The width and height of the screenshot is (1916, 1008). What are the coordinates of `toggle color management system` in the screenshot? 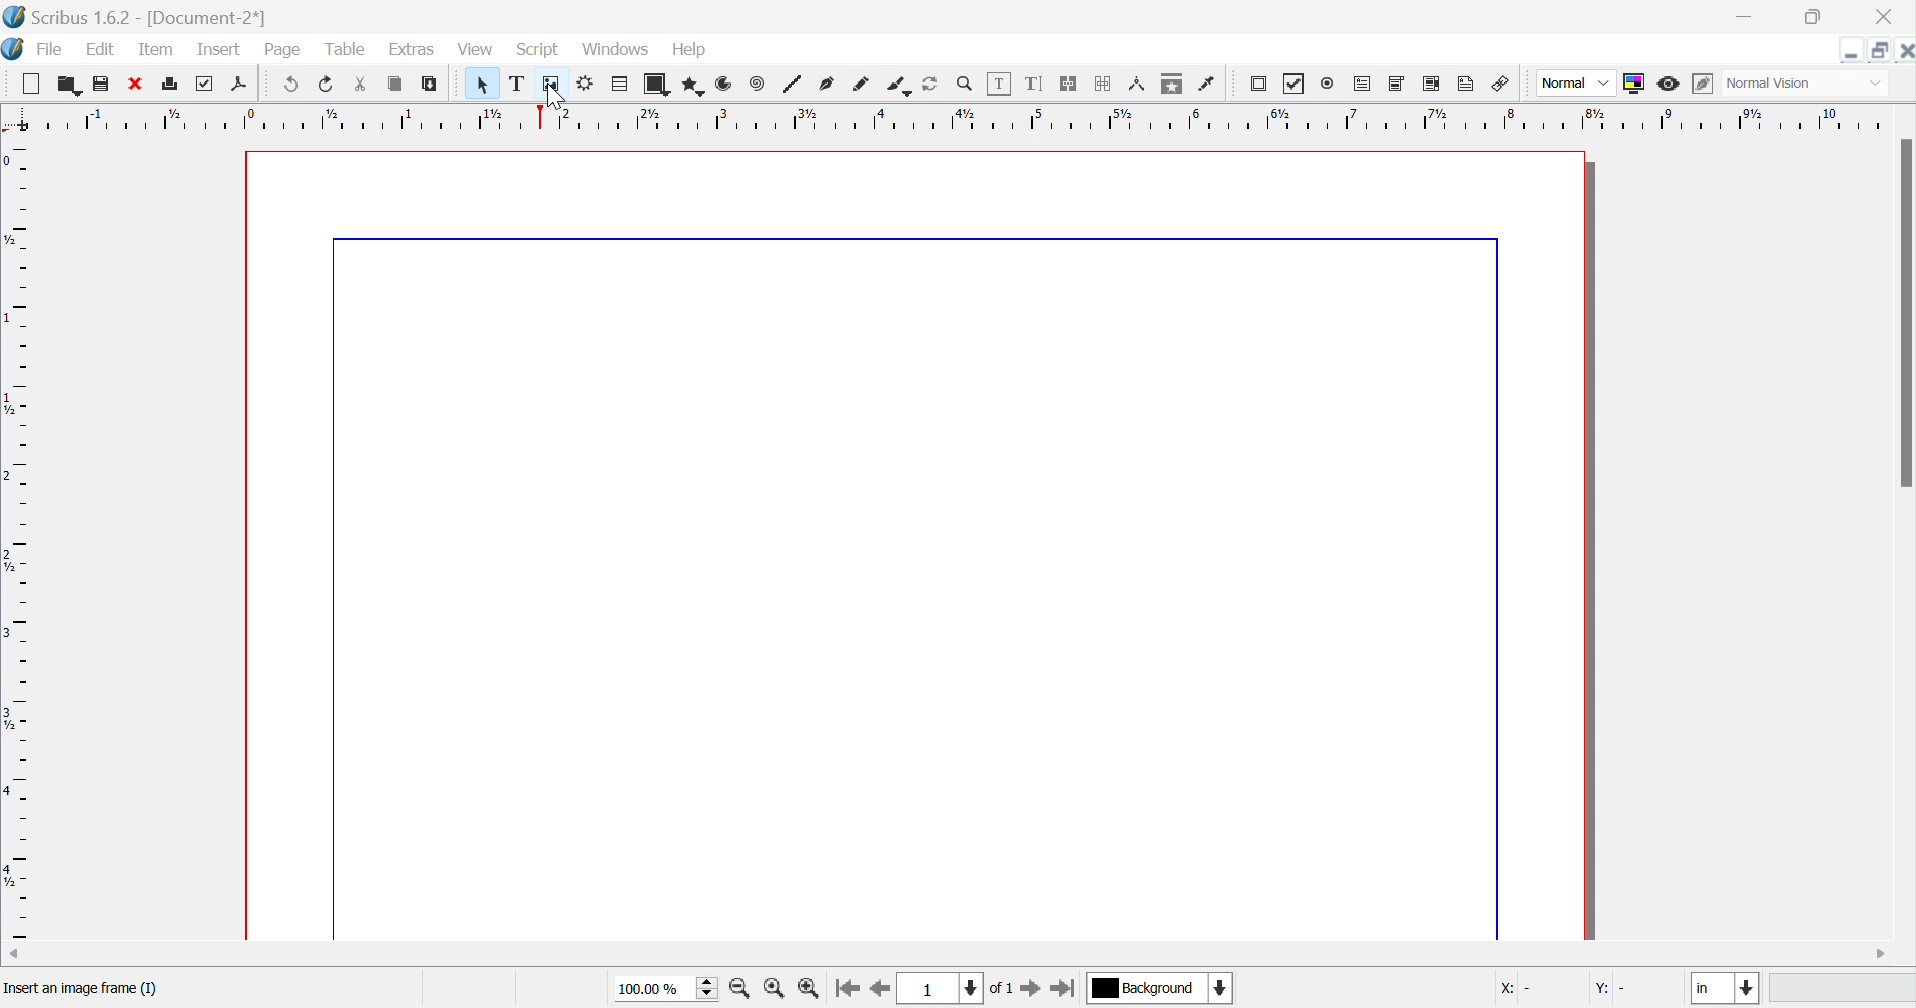 It's located at (1635, 83).